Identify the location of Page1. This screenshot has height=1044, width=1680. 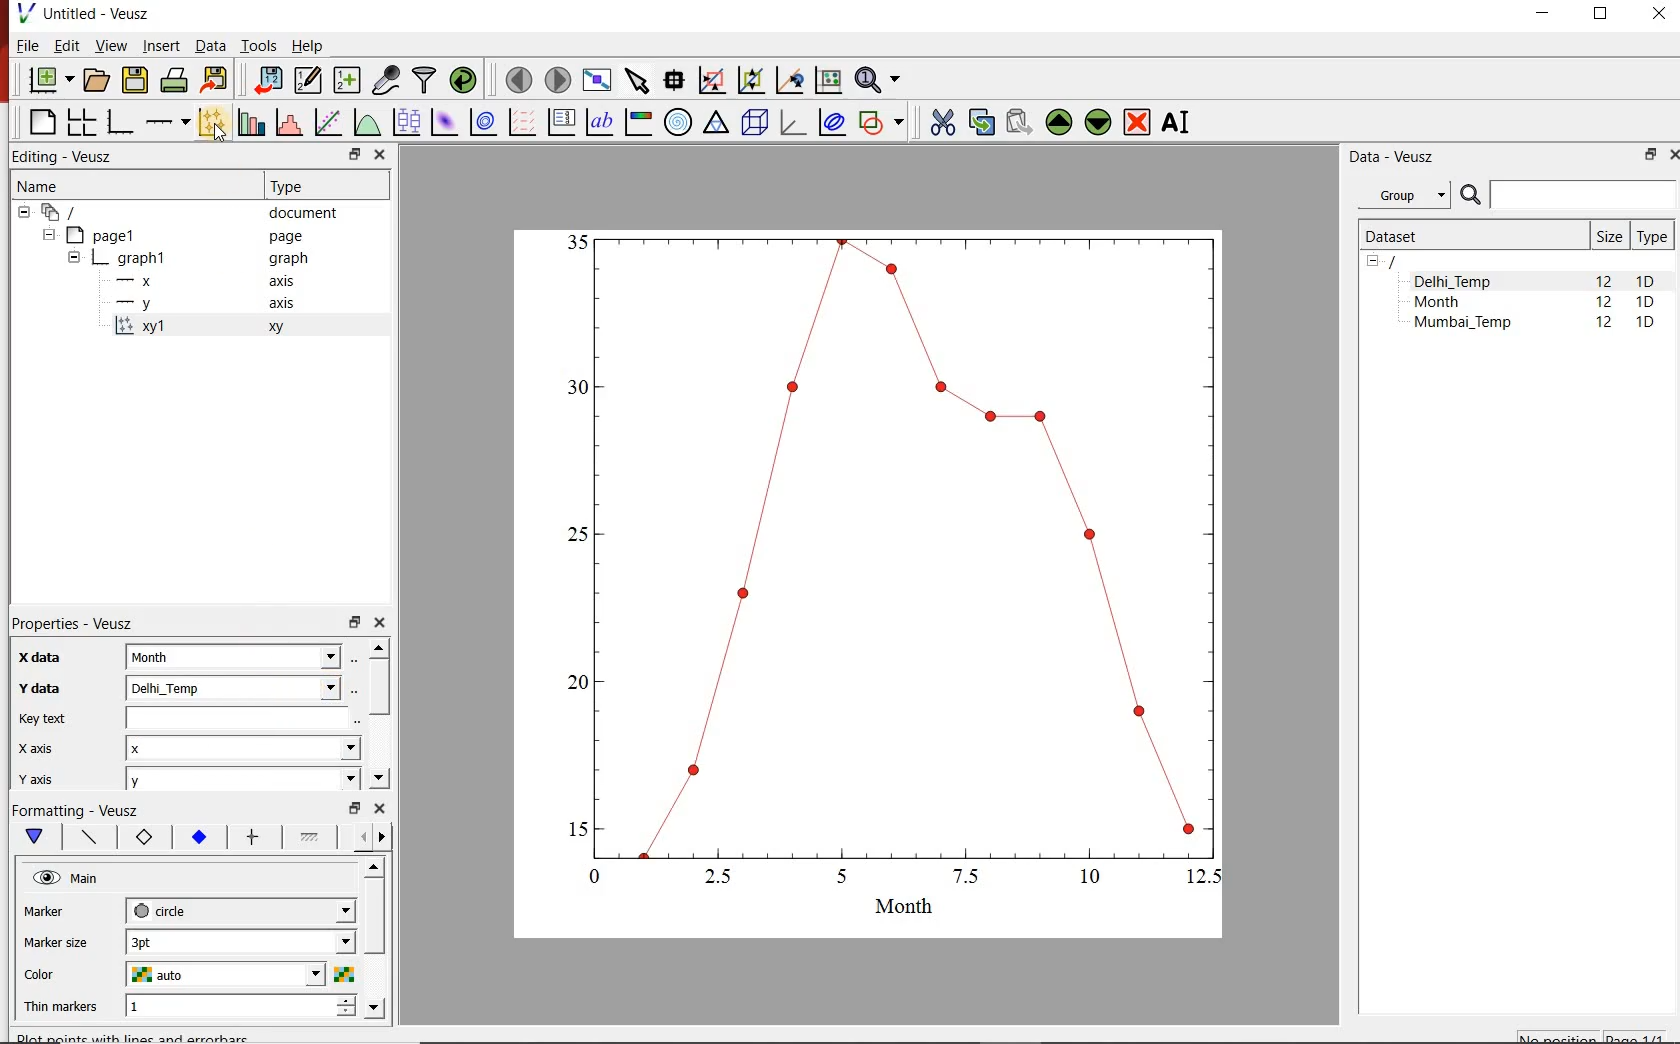
(174, 235).